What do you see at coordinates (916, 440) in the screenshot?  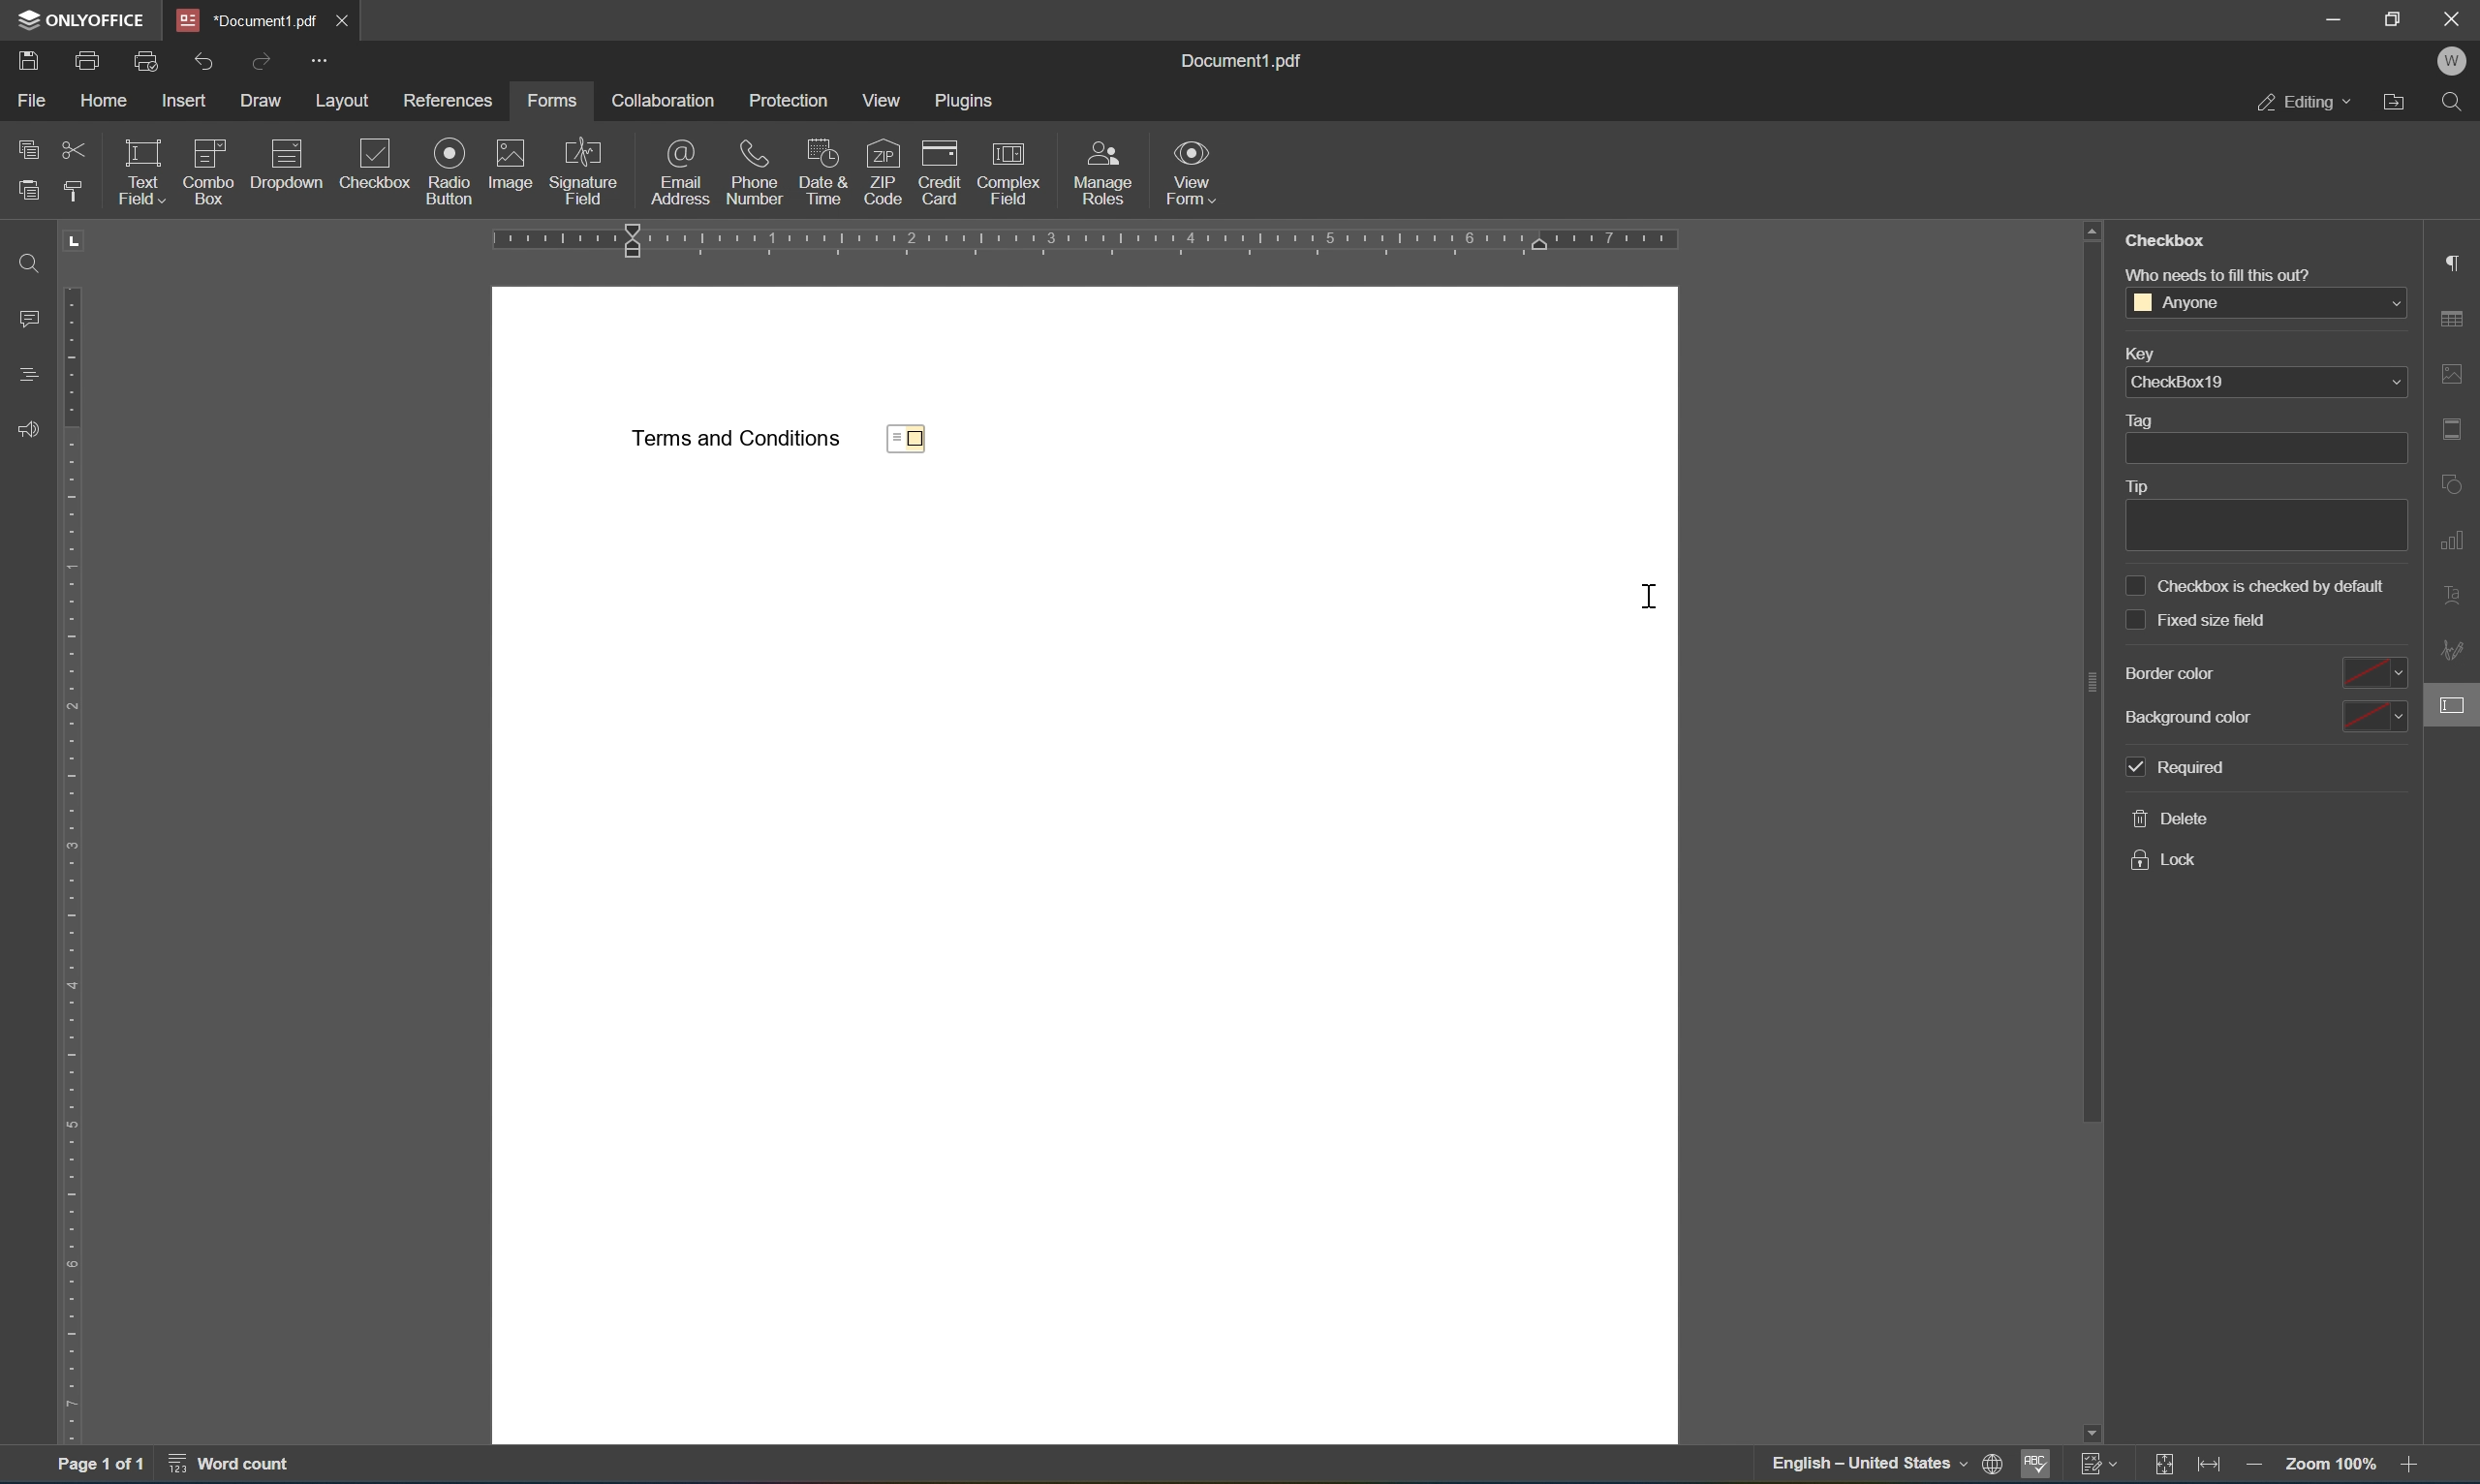 I see `checkbox` at bounding box center [916, 440].